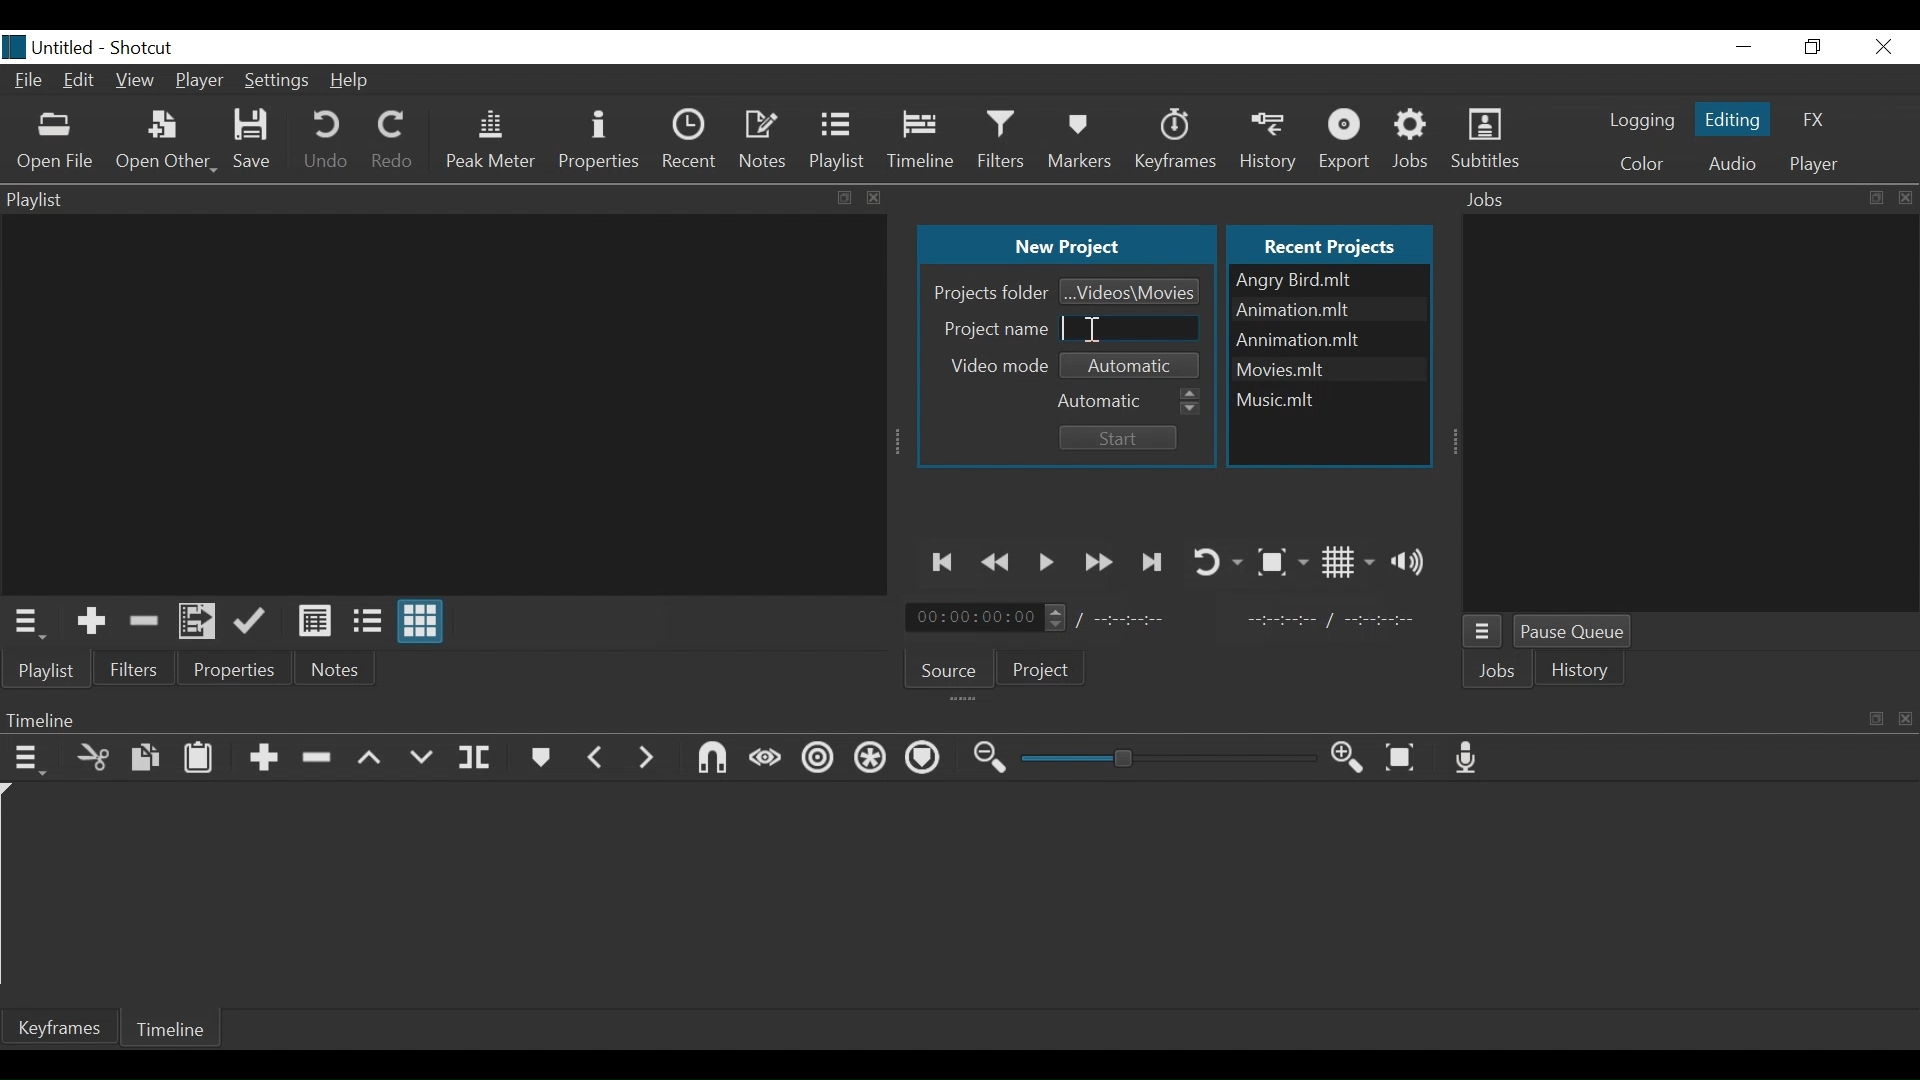 Image resolution: width=1920 pixels, height=1080 pixels. Describe the element at coordinates (945, 562) in the screenshot. I see `Skip to the previous point` at that location.